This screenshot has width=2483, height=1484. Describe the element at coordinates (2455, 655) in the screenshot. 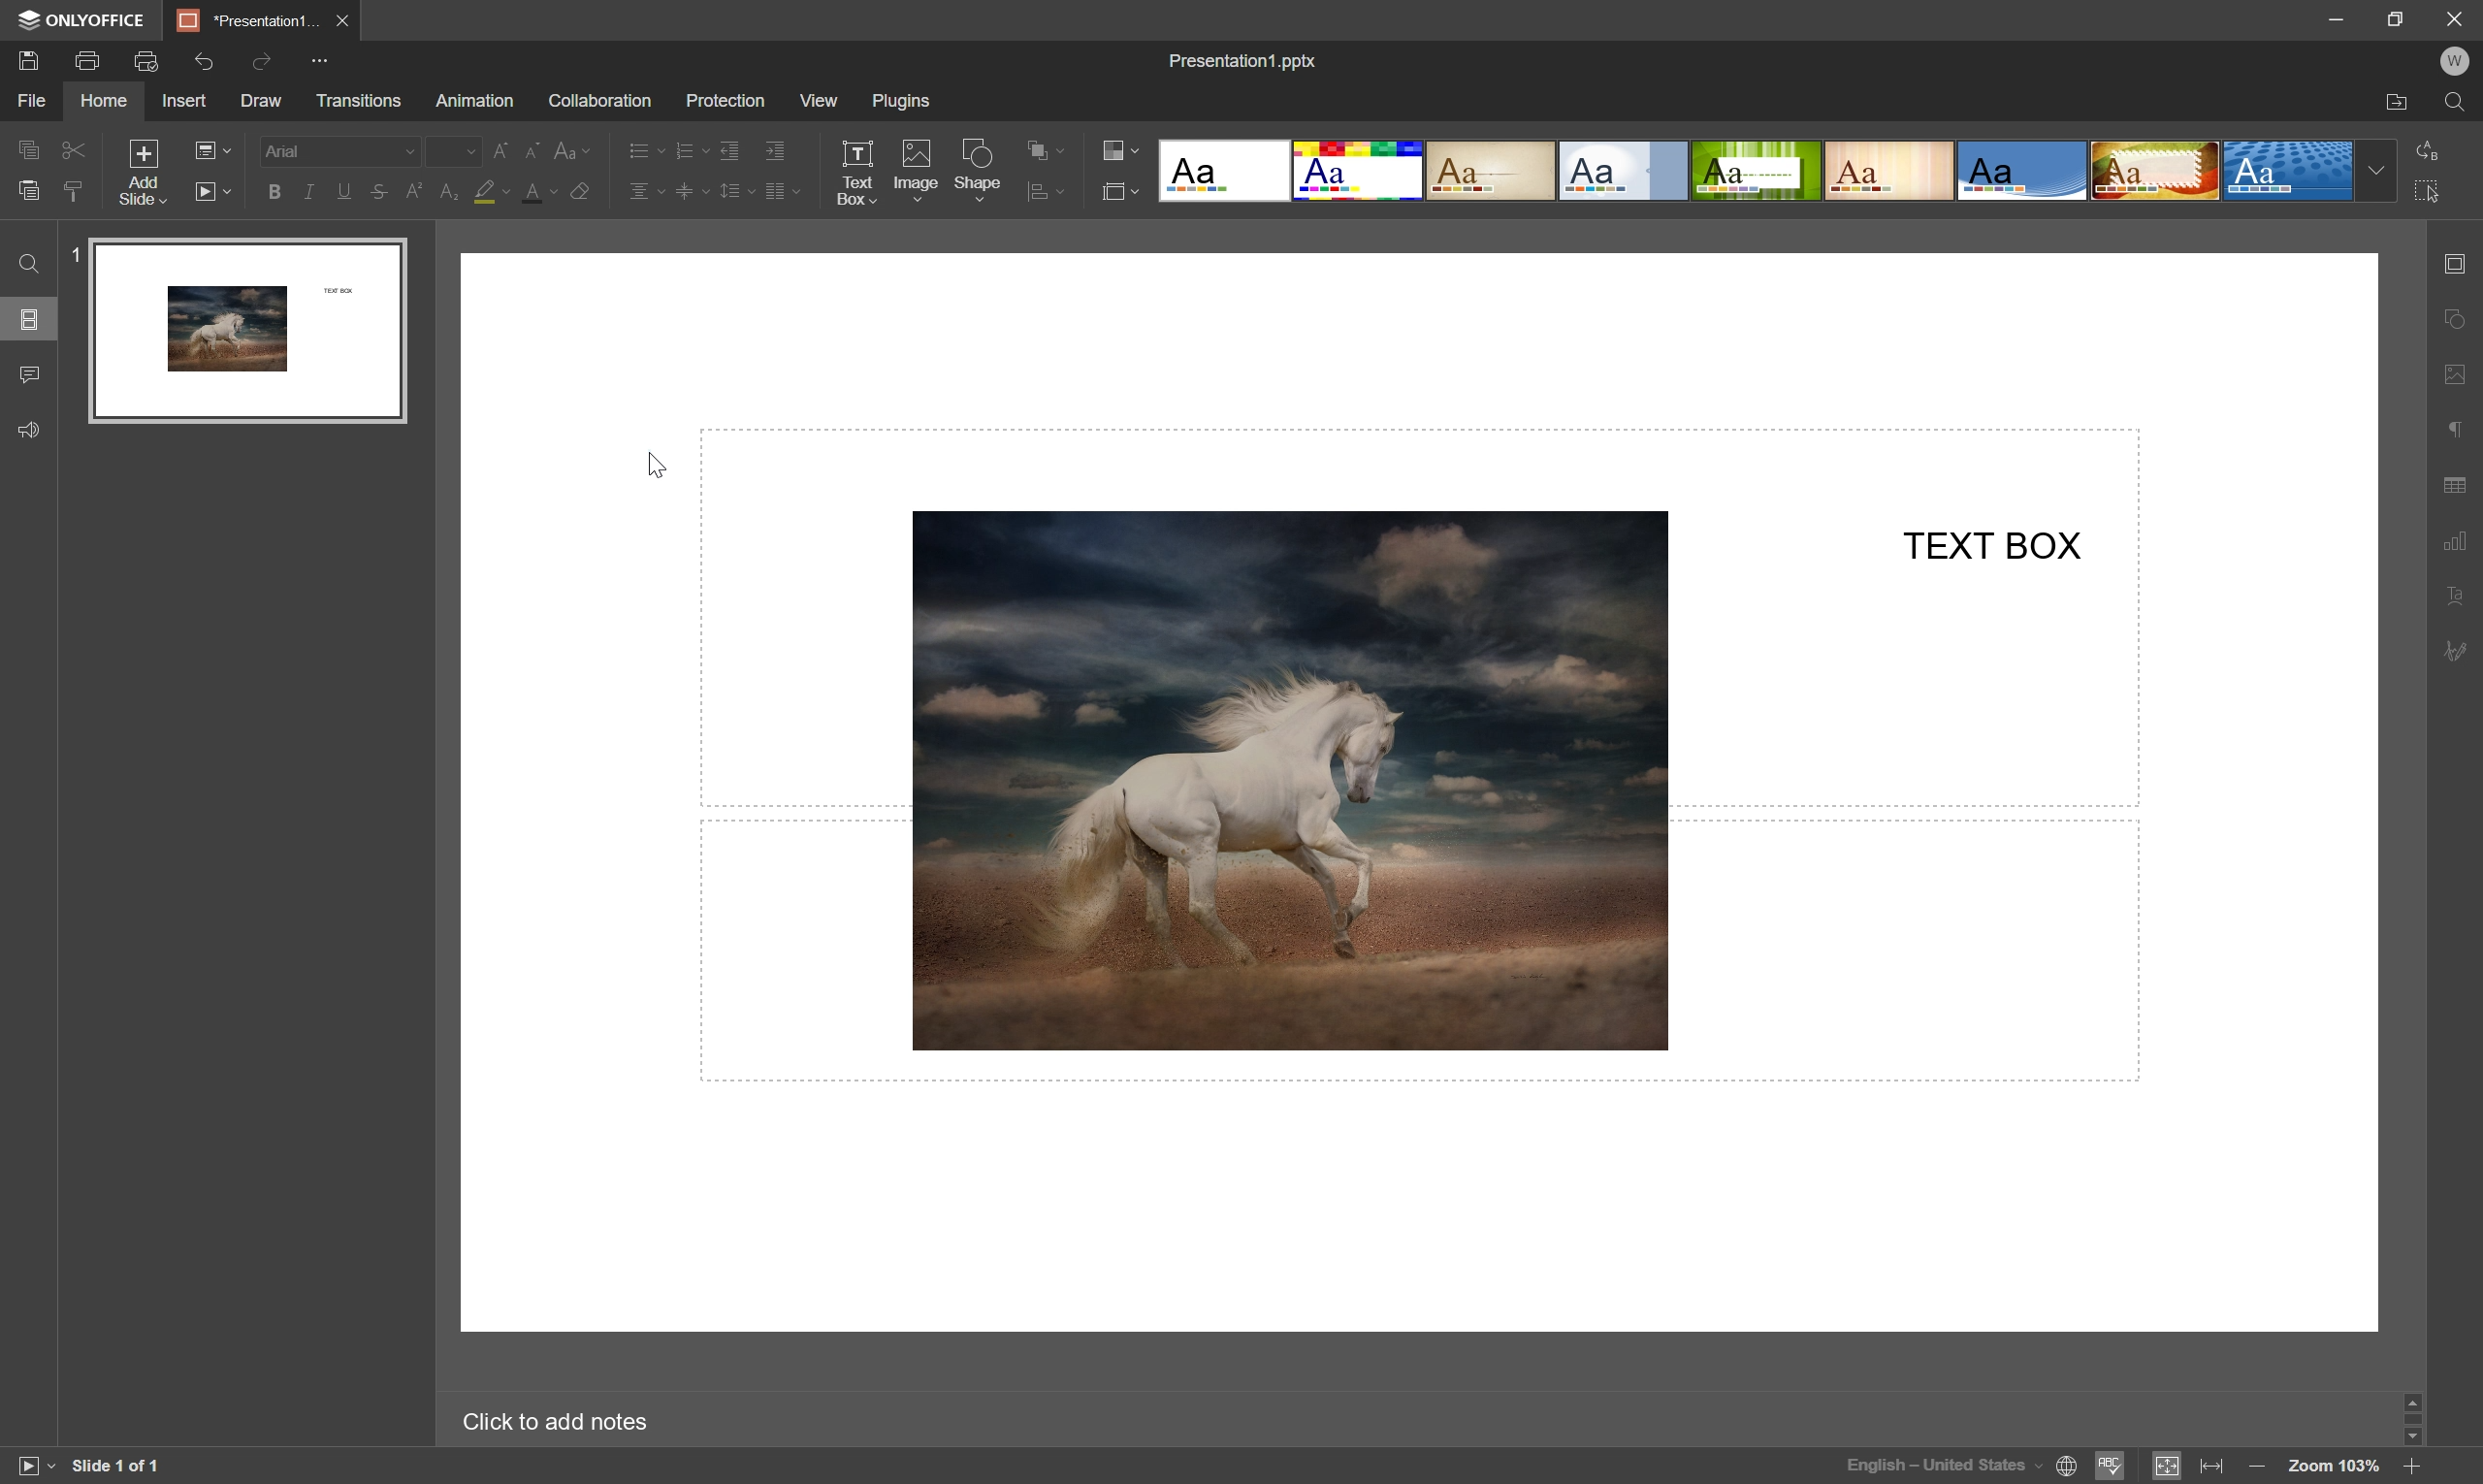

I see `signature settings` at that location.